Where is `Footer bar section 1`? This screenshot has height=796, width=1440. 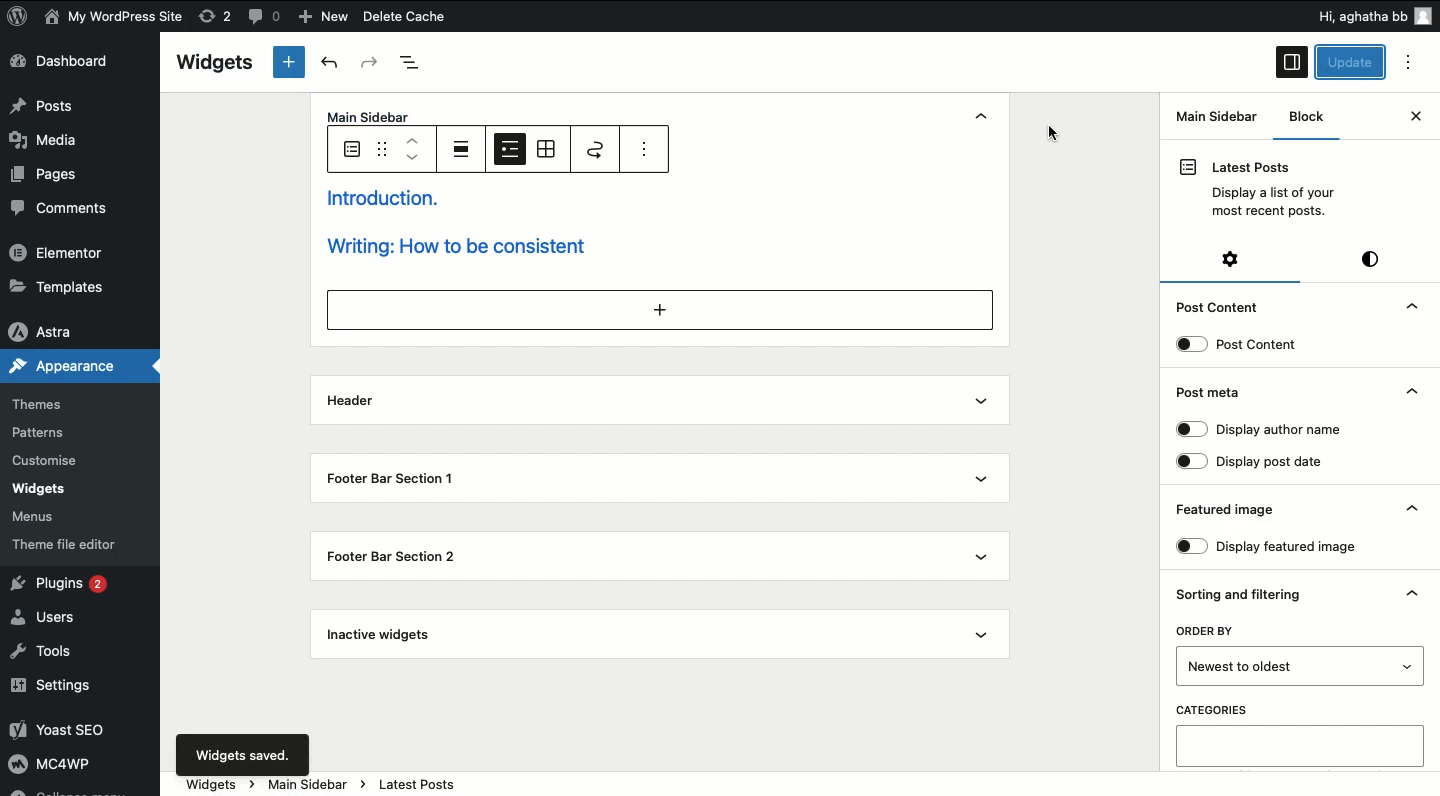 Footer bar section 1 is located at coordinates (389, 481).